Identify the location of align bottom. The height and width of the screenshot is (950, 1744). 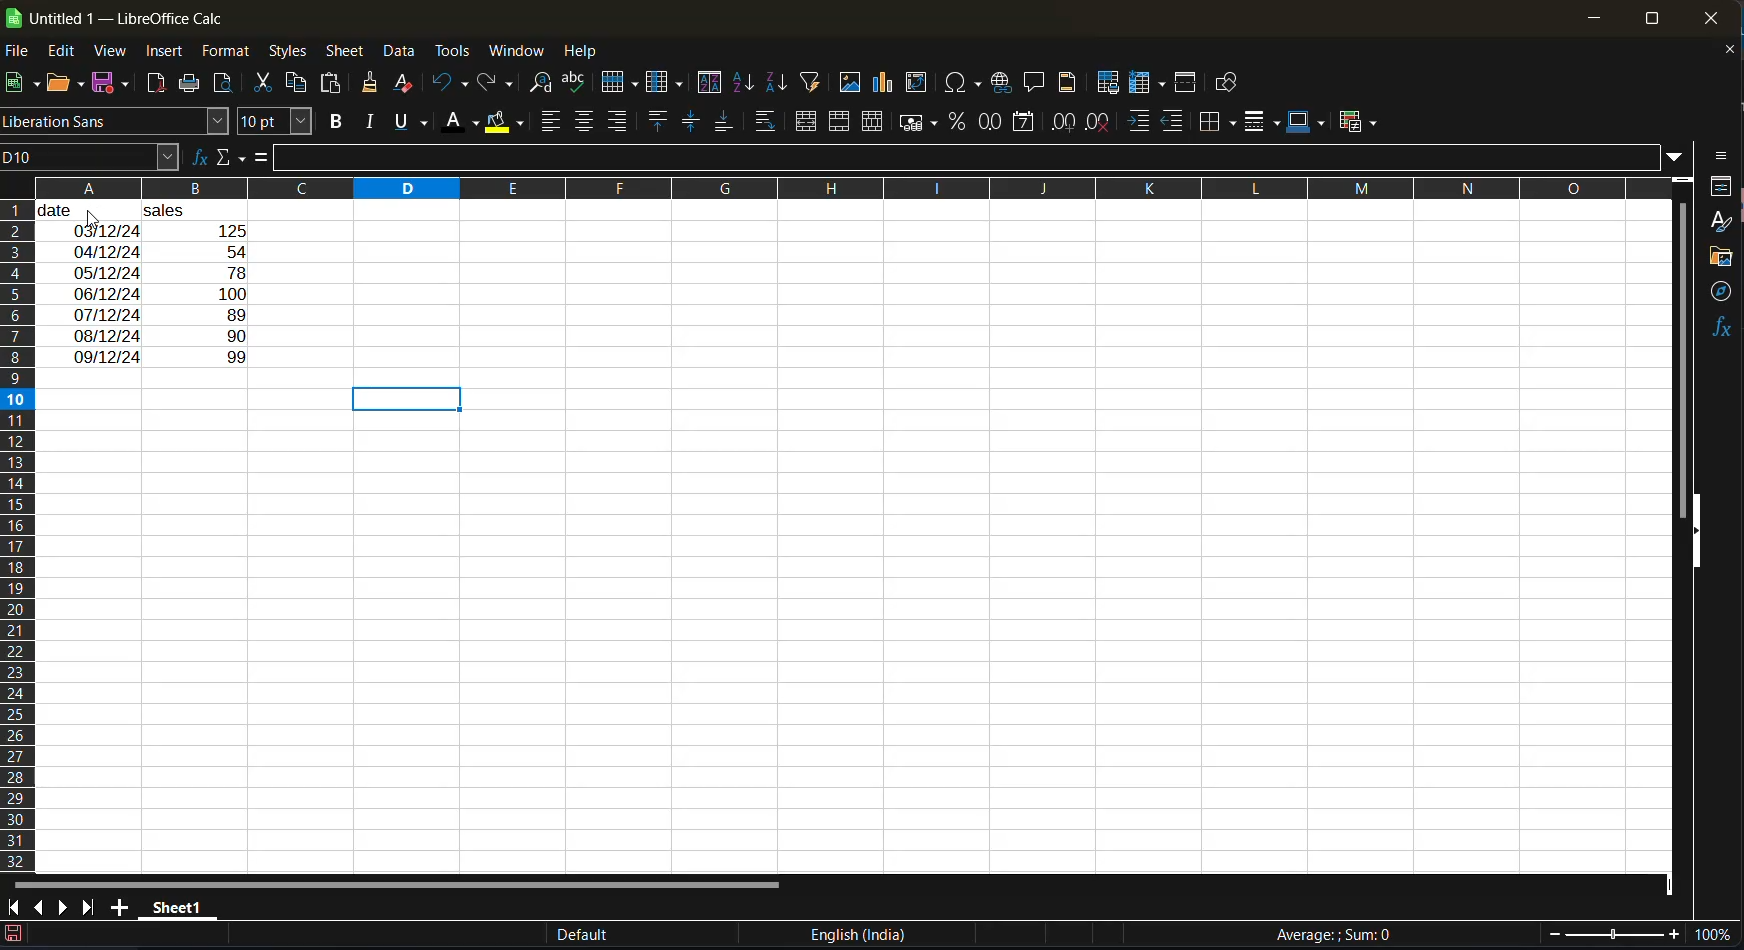
(724, 123).